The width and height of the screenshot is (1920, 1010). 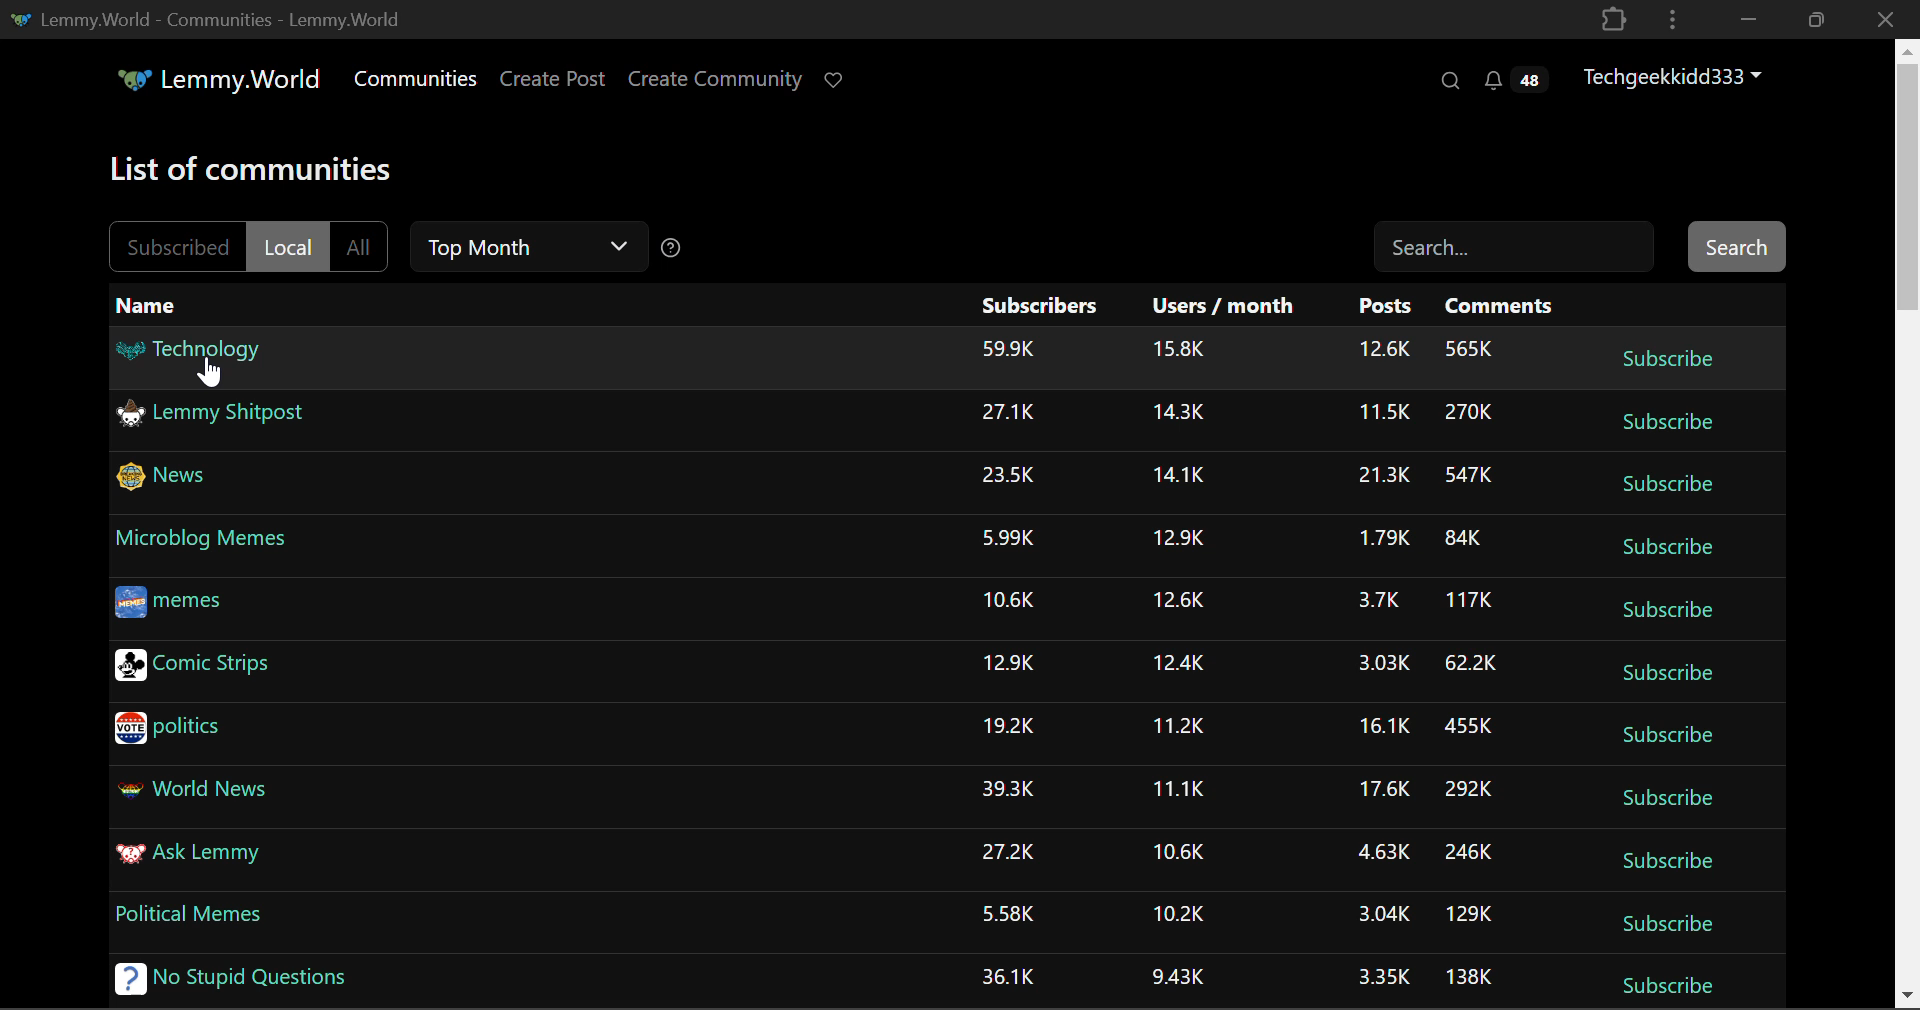 I want to click on Amount , so click(x=1469, y=349).